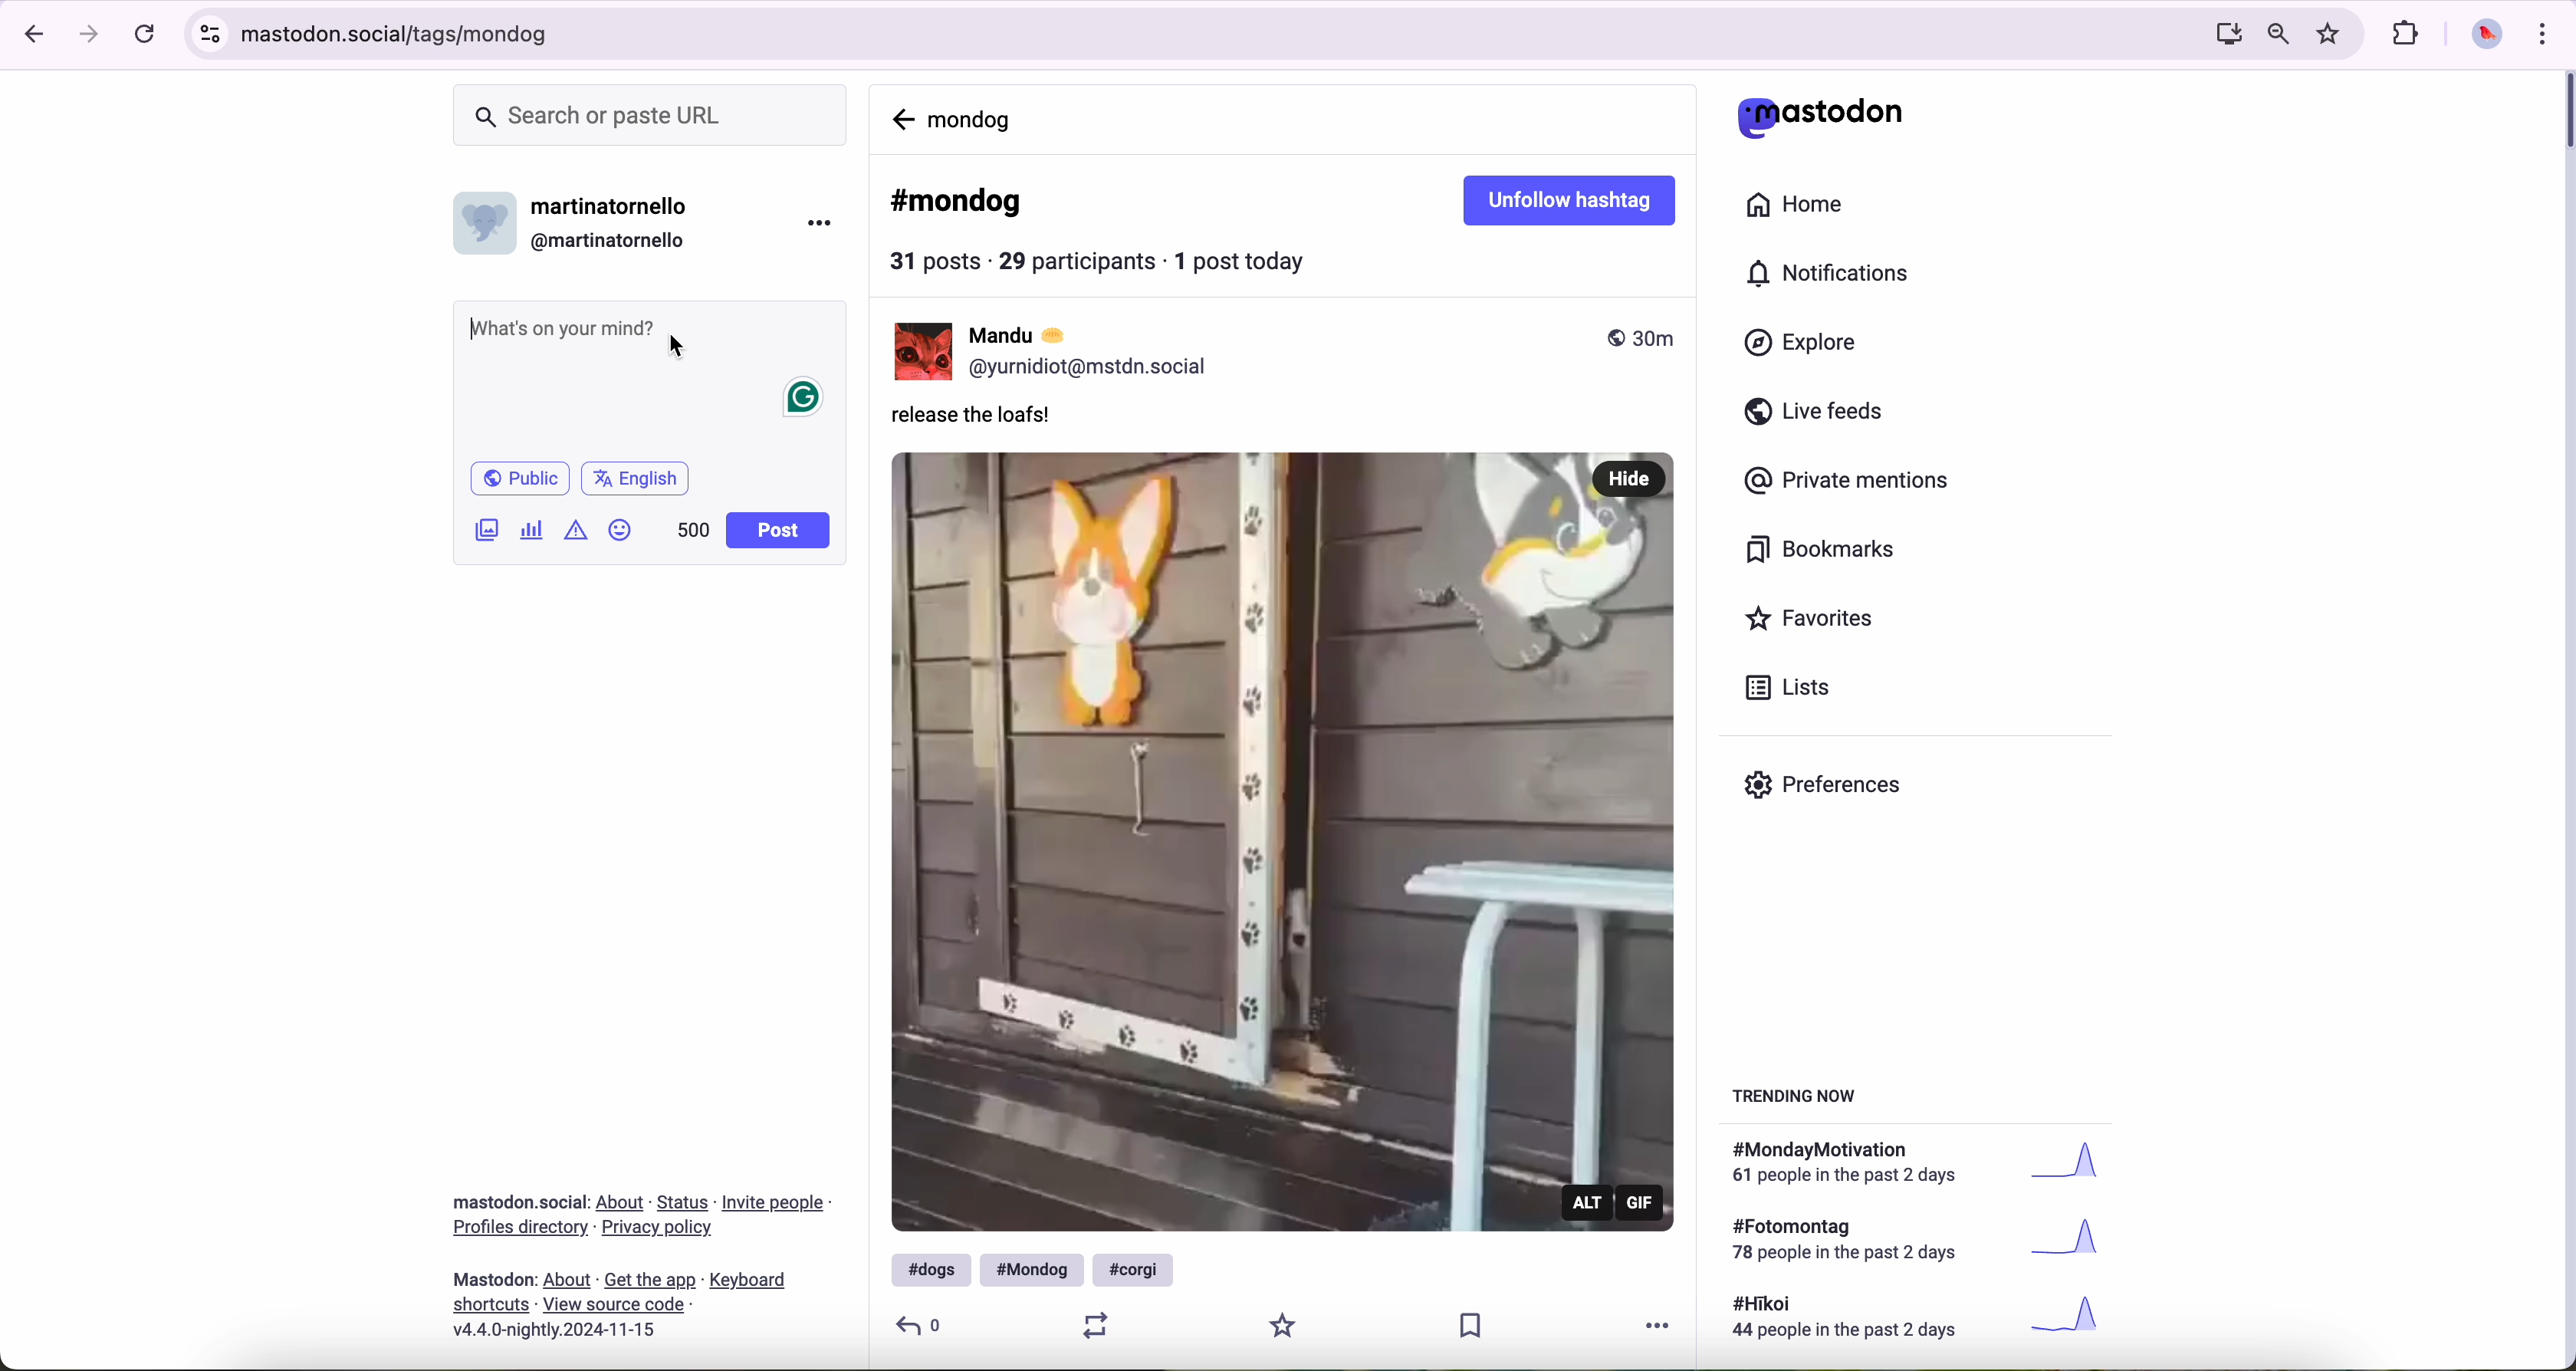 This screenshot has height=1371, width=2576. Describe the element at coordinates (958, 203) in the screenshot. I see `#mondog` at that location.